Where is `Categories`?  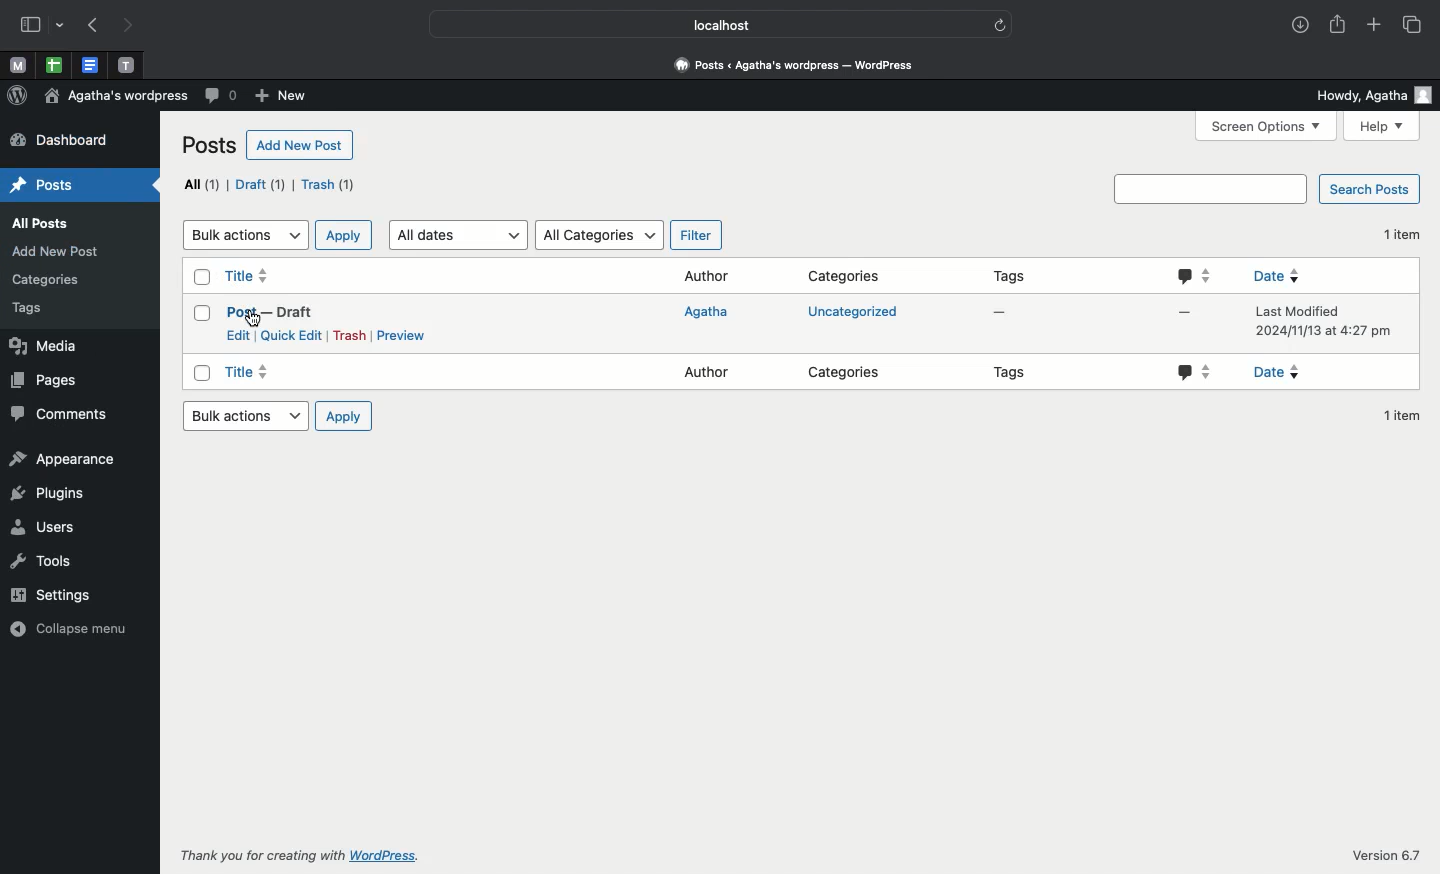
Categories is located at coordinates (846, 371).